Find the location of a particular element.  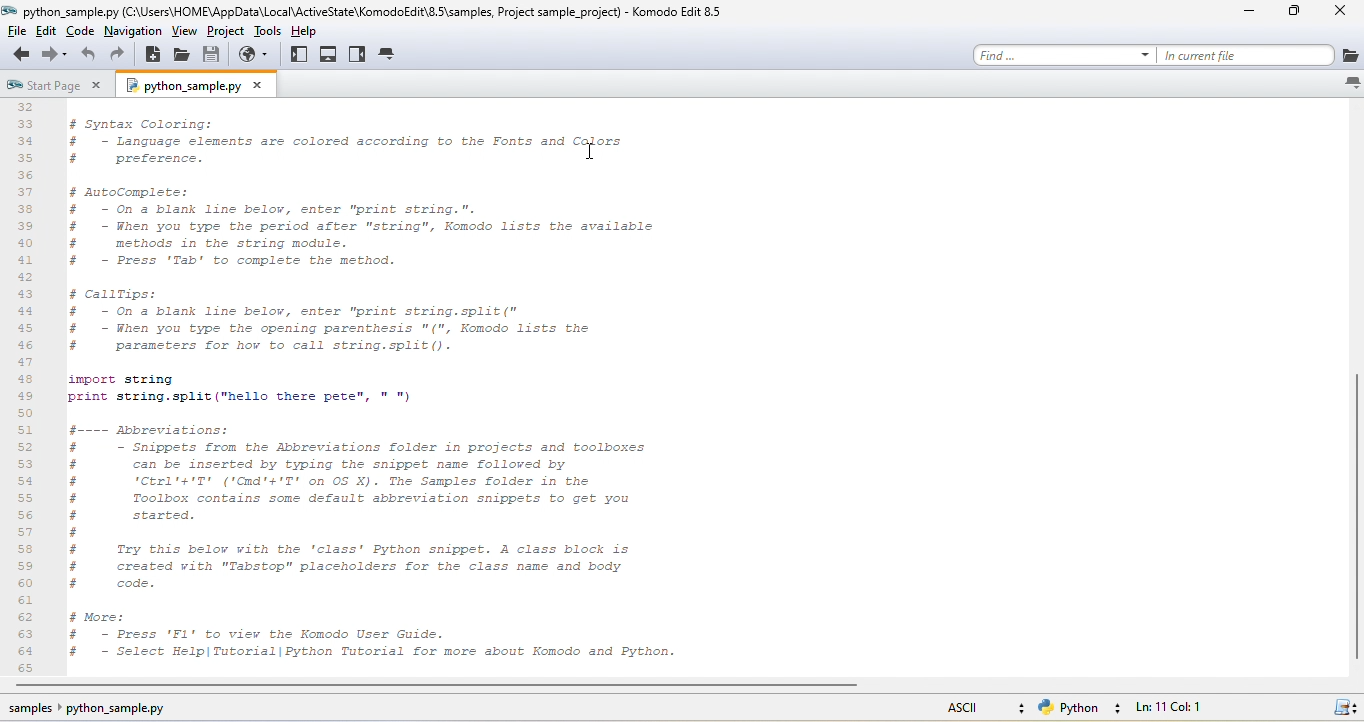

ascii is located at coordinates (977, 706).